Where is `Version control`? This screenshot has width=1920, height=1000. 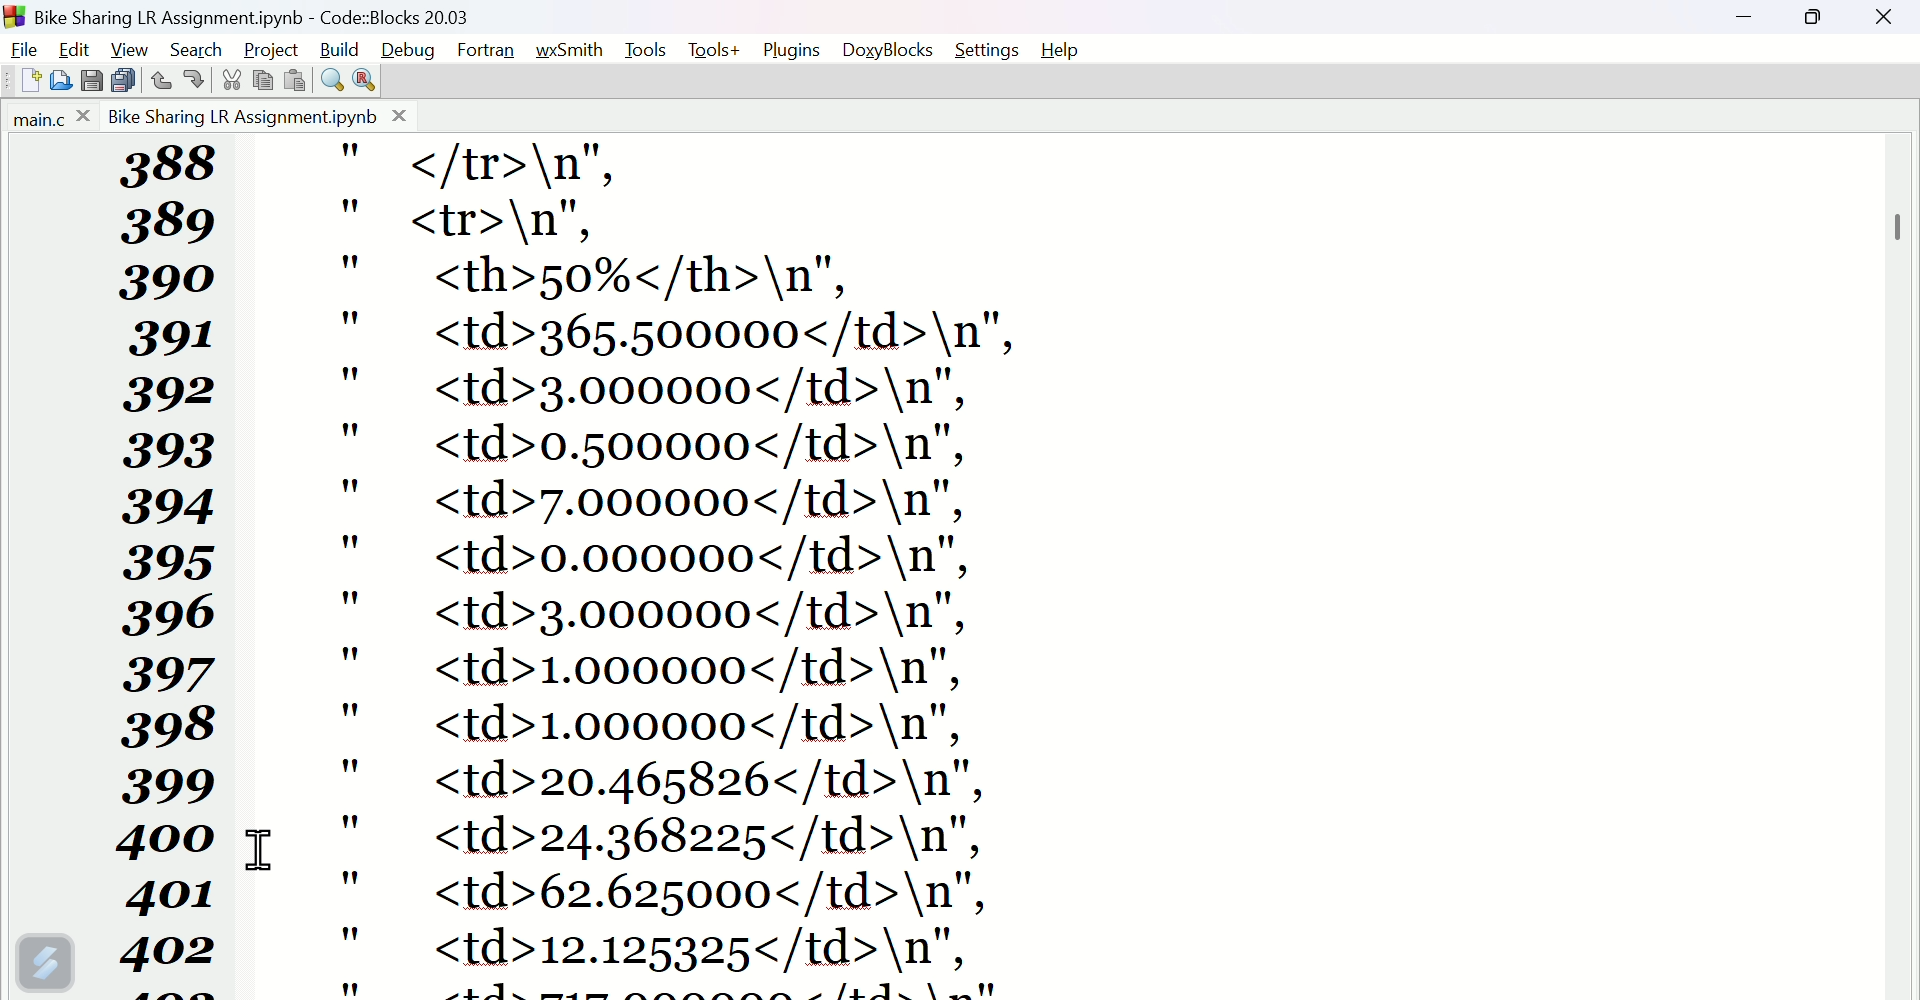
Version control is located at coordinates (45, 962).